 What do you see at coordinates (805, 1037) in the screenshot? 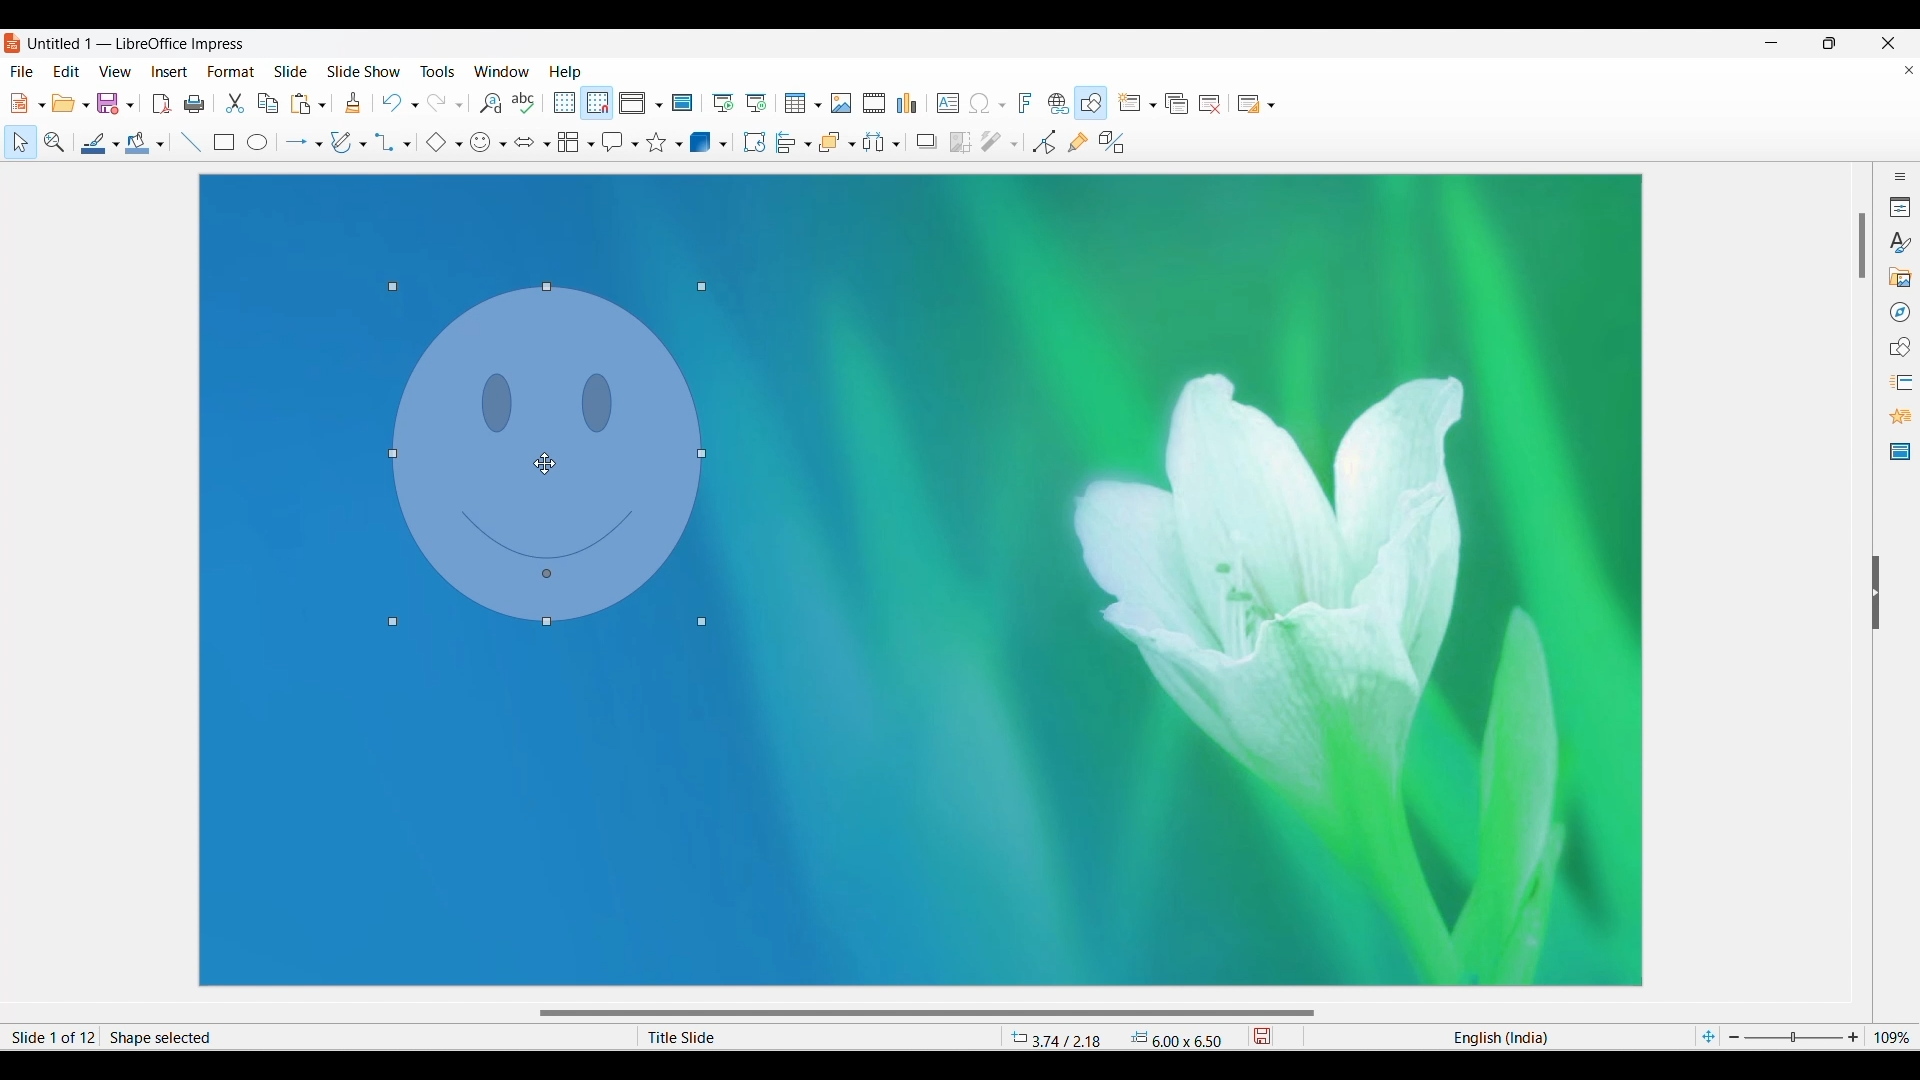
I see `Title Slide` at bounding box center [805, 1037].